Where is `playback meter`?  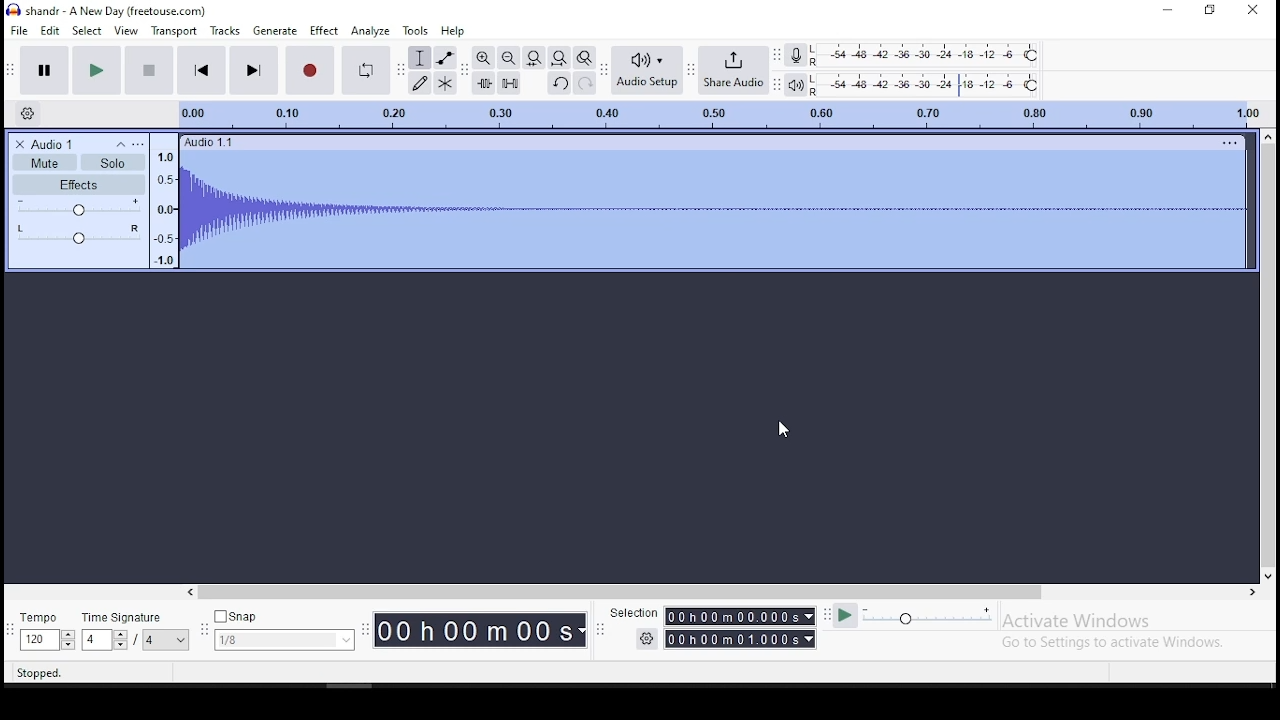
playback meter is located at coordinates (796, 83).